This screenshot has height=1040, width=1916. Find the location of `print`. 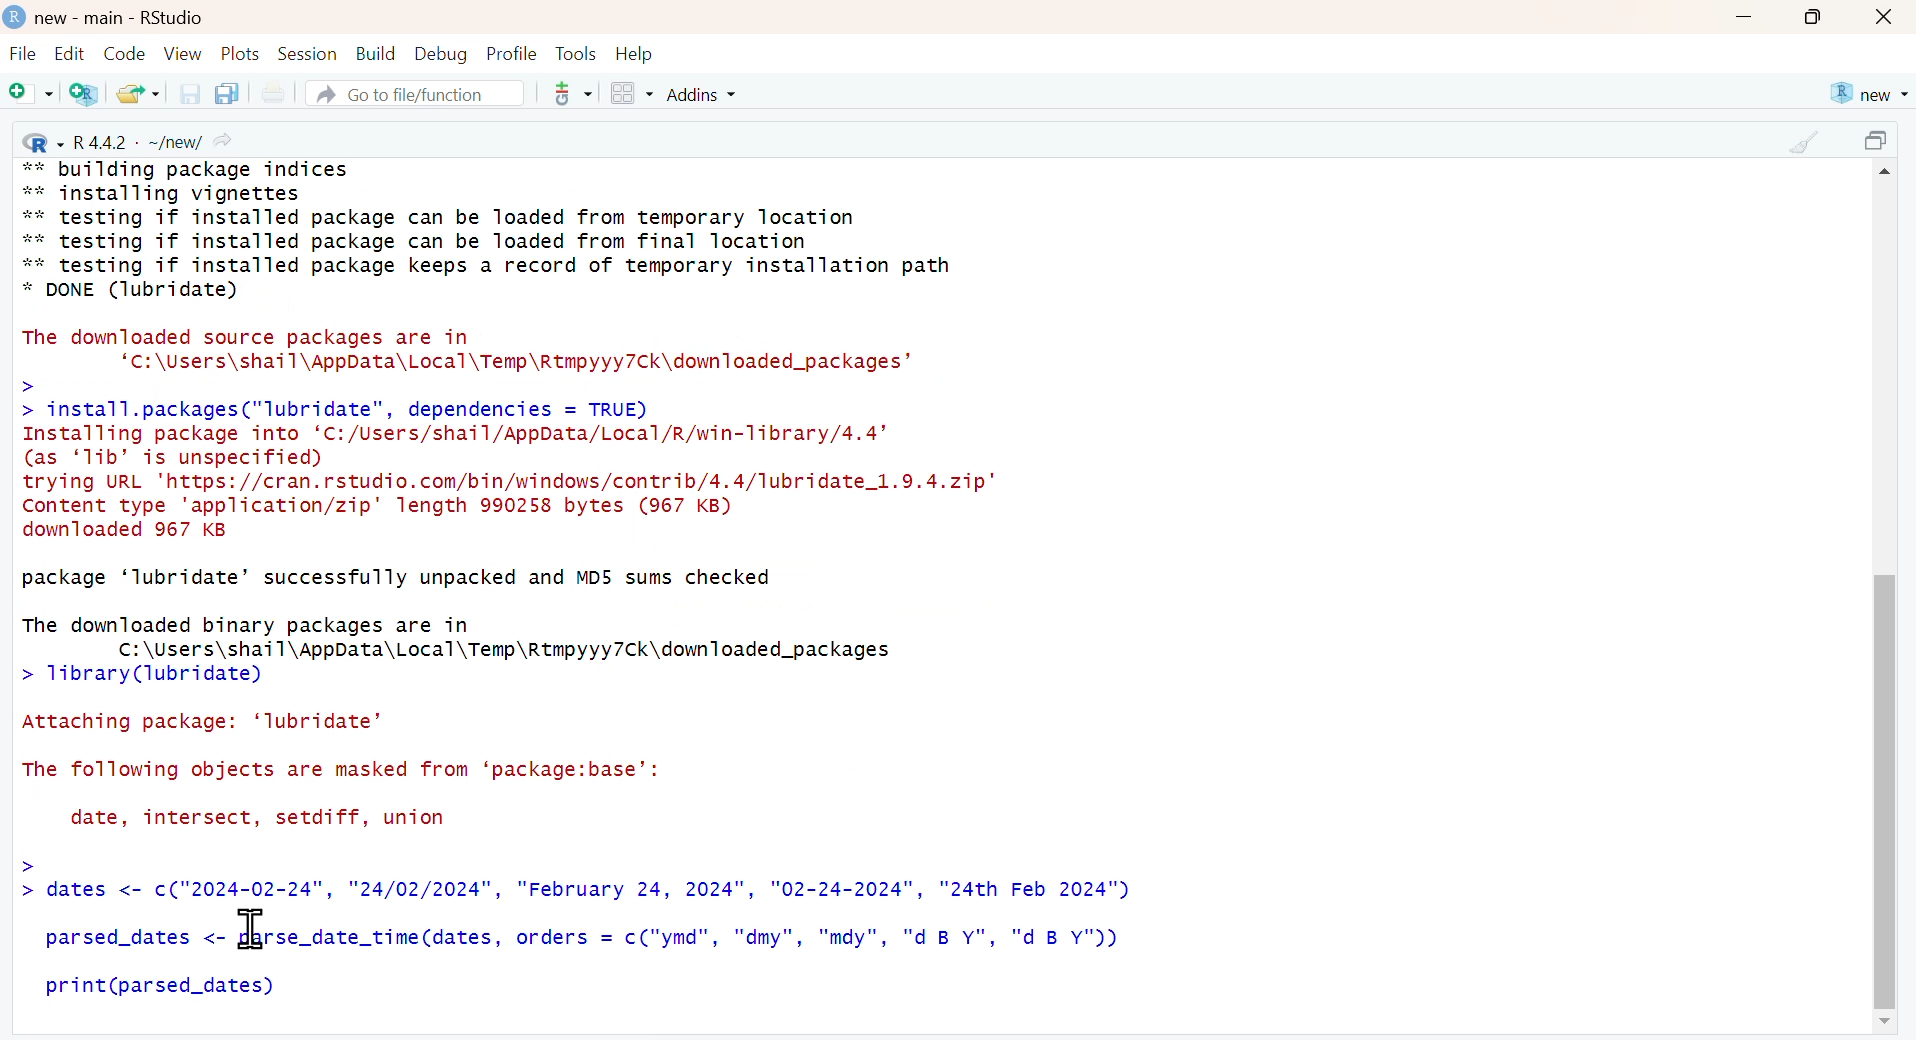

print is located at coordinates (272, 94).